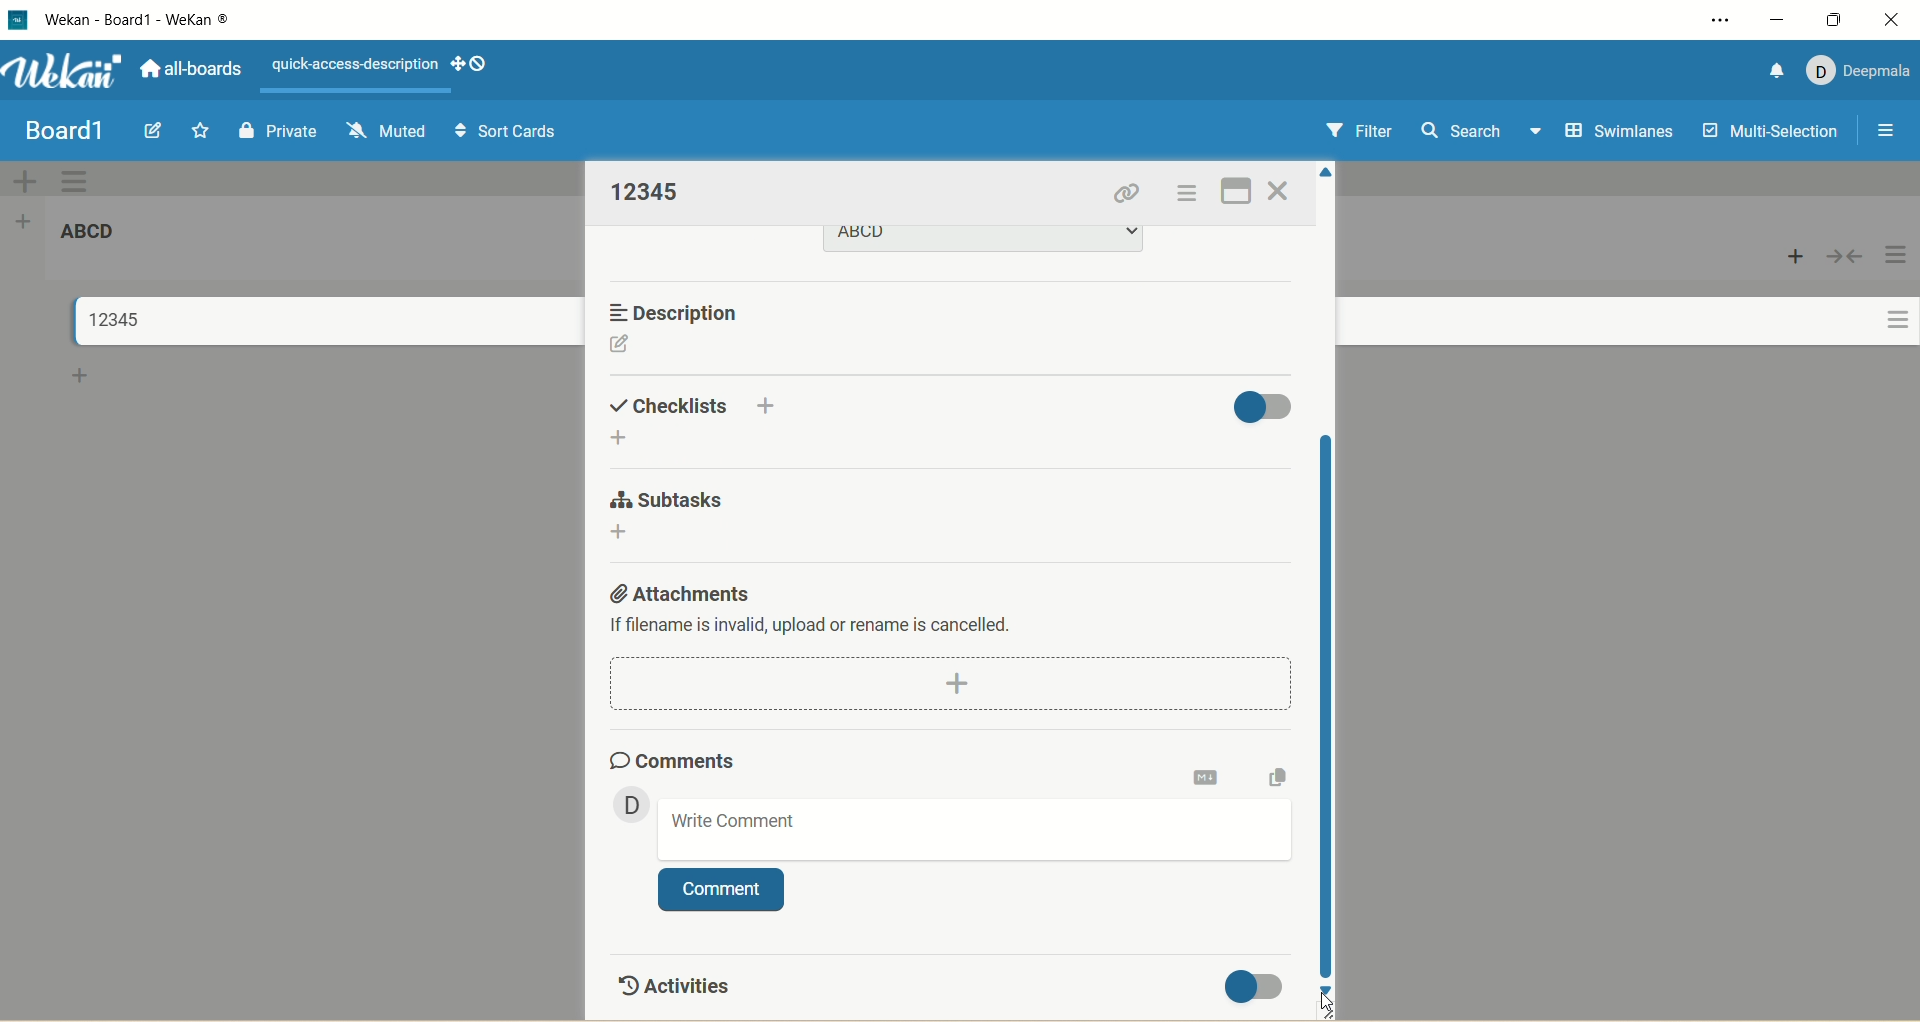 The width and height of the screenshot is (1920, 1022). I want to click on cursor, so click(1333, 1007).